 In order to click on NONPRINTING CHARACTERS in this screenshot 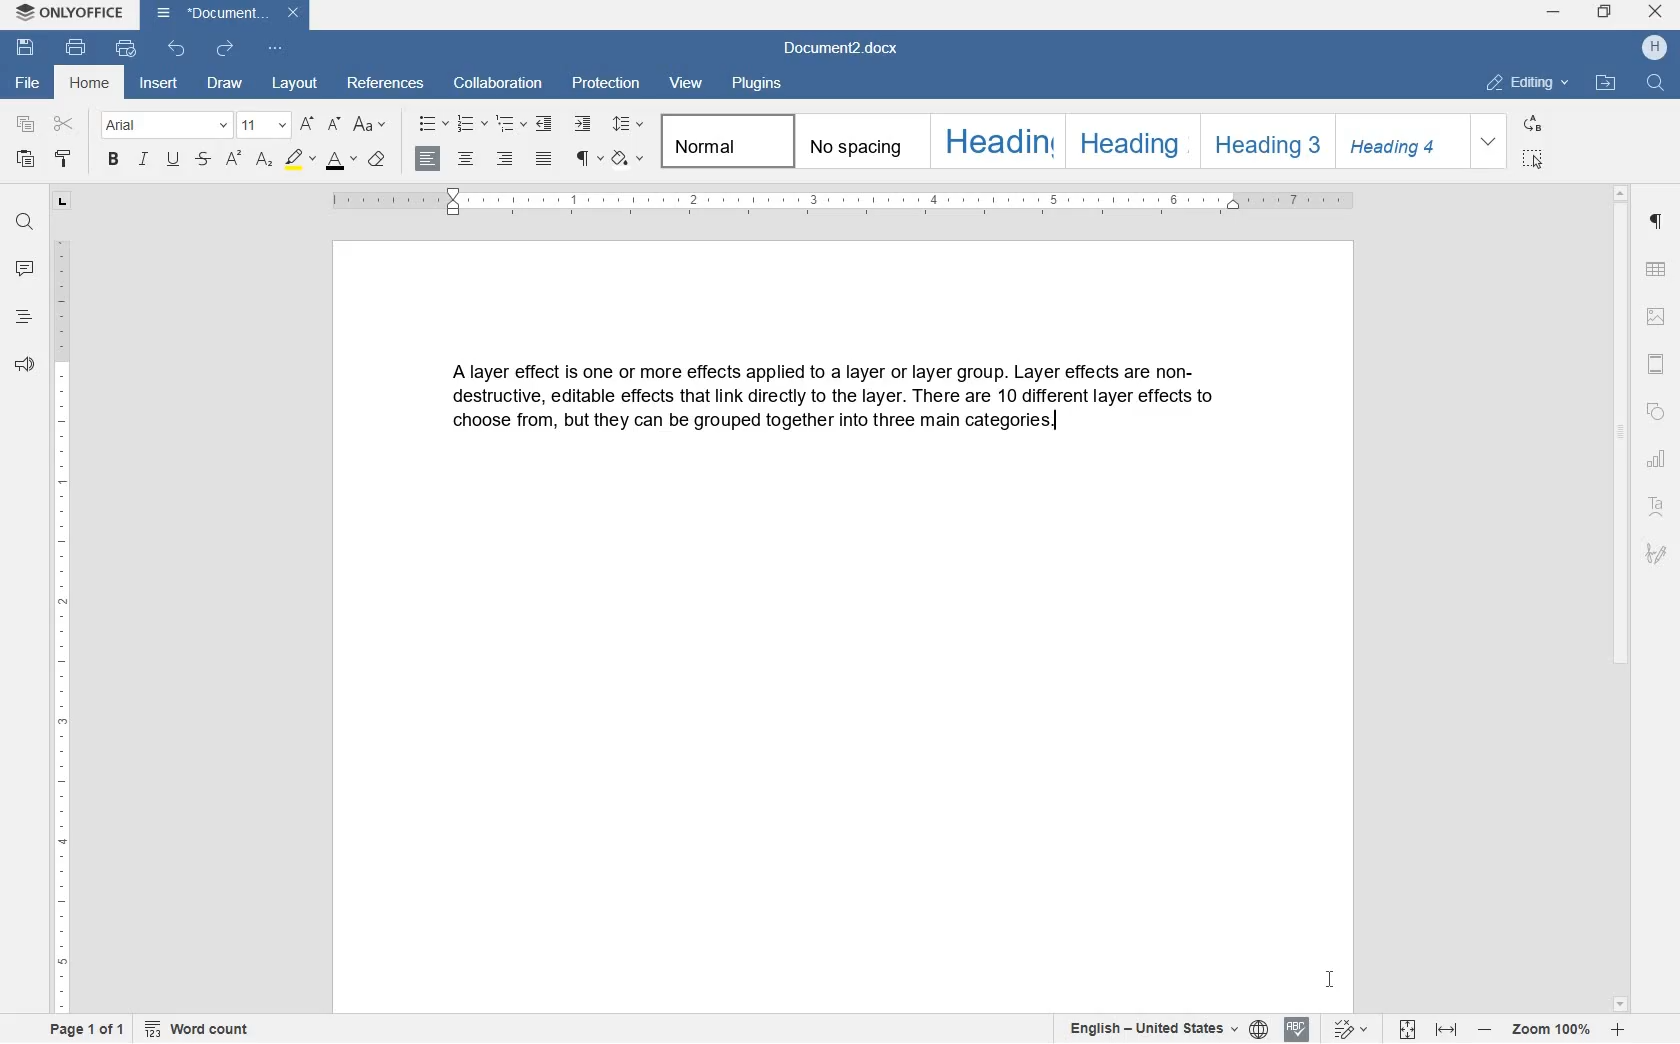, I will do `click(587, 159)`.